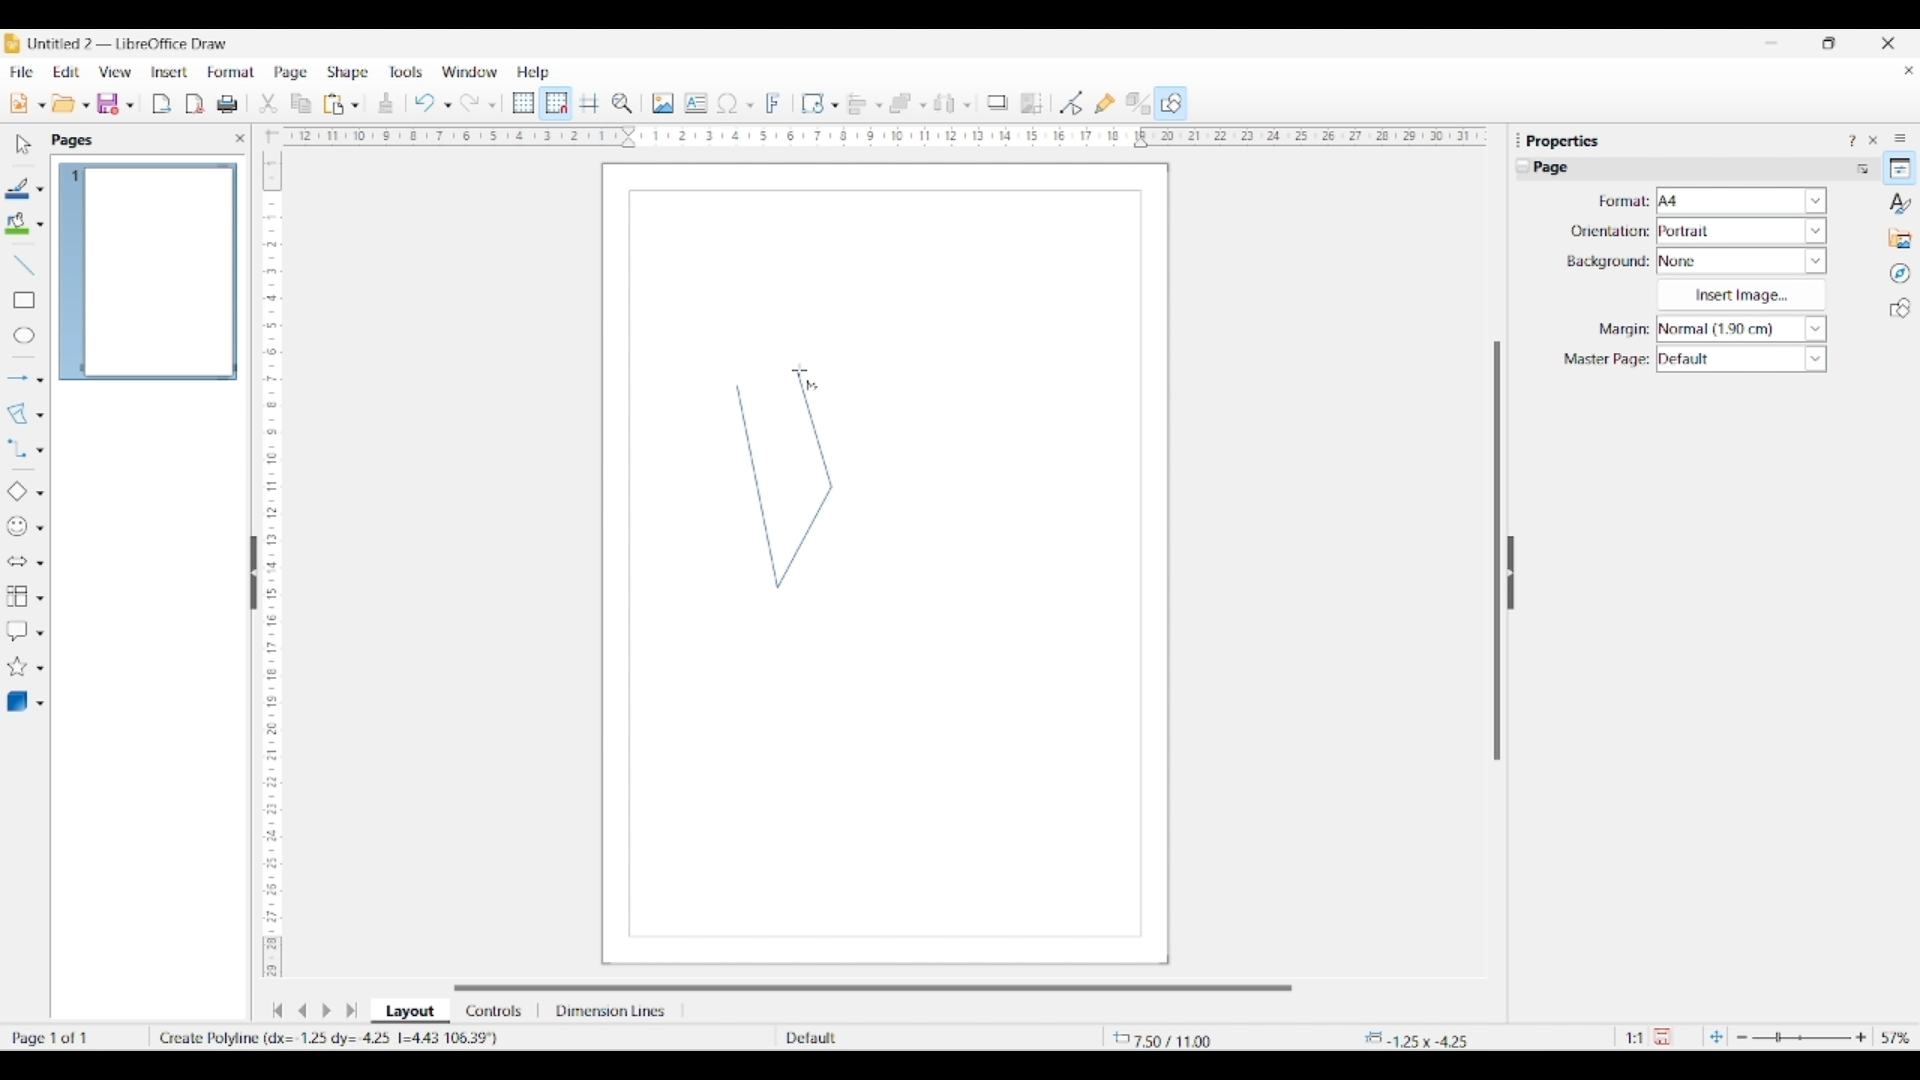 The width and height of the screenshot is (1920, 1080). Describe the element at coordinates (967, 105) in the screenshot. I see `Select objects to distribute options` at that location.